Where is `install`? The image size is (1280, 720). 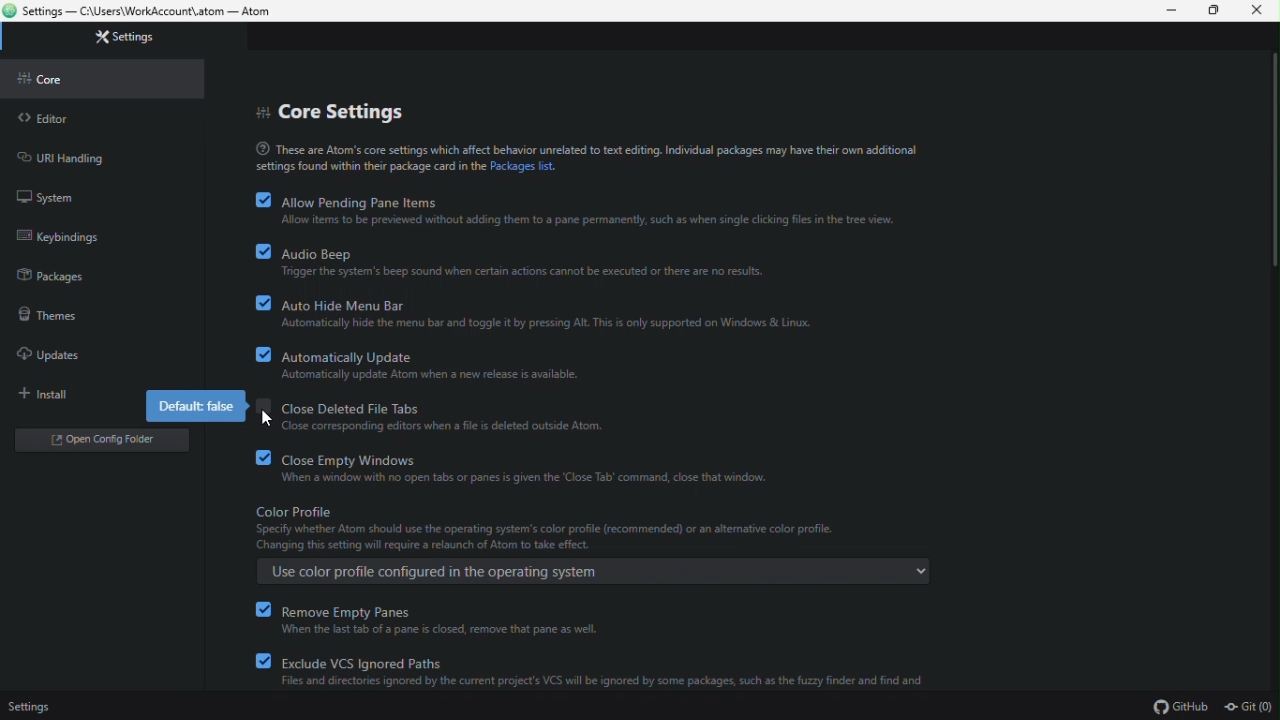
install is located at coordinates (50, 395).